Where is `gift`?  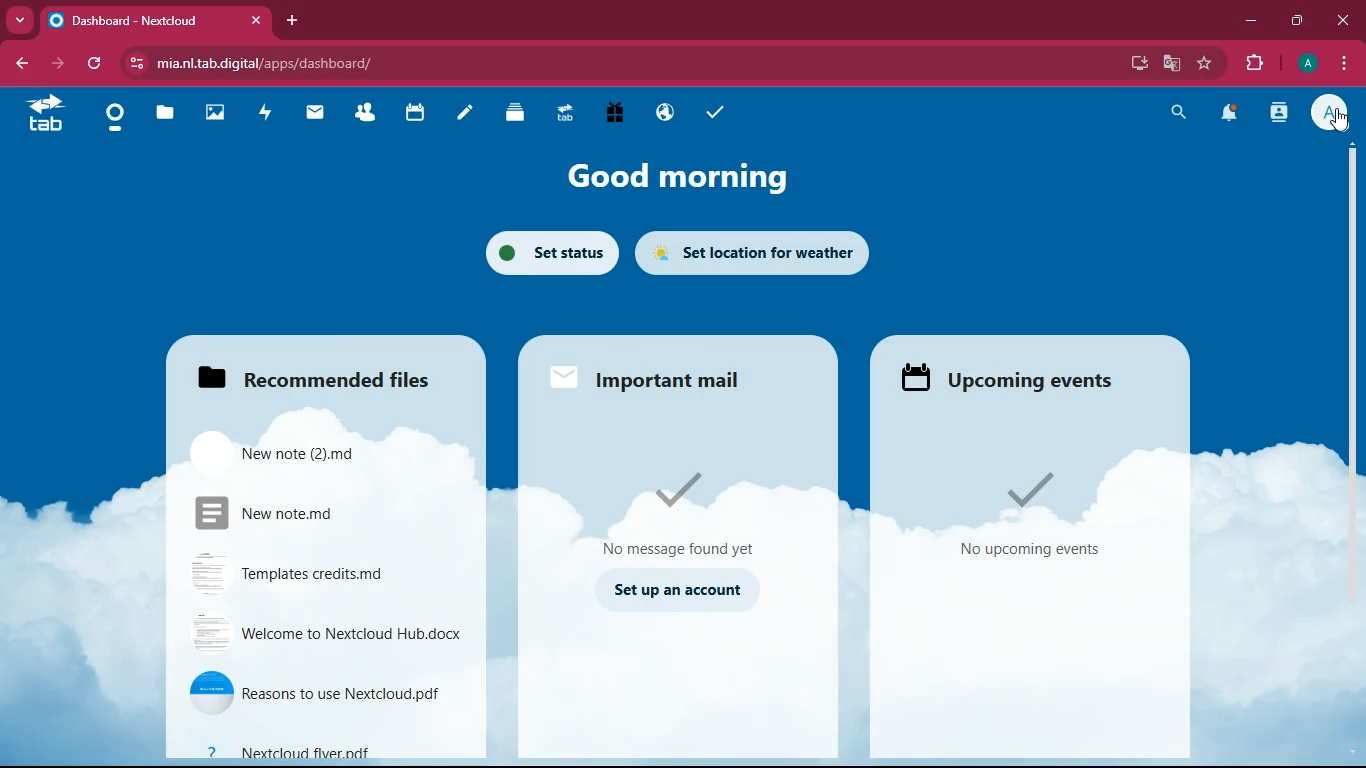
gift is located at coordinates (609, 112).